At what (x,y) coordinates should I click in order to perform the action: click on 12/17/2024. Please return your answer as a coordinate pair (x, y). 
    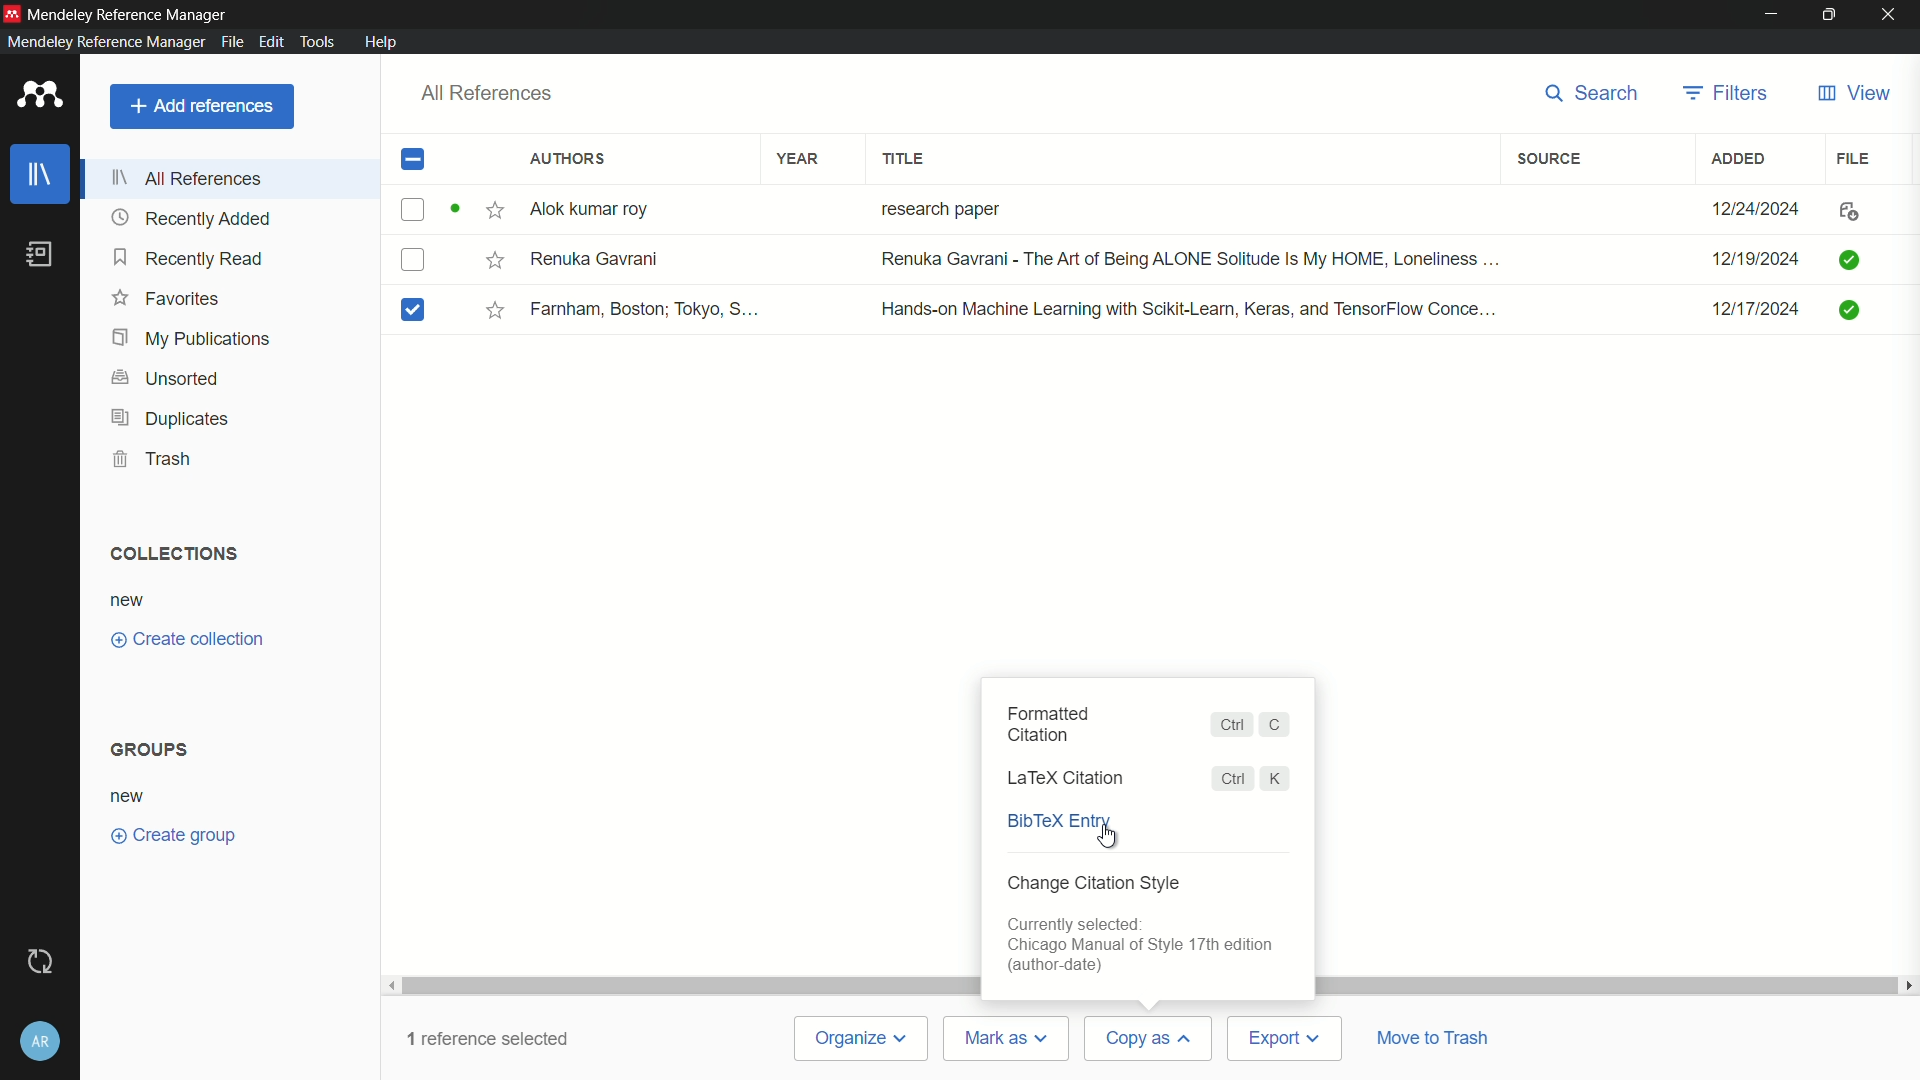
    Looking at the image, I should click on (1744, 310).